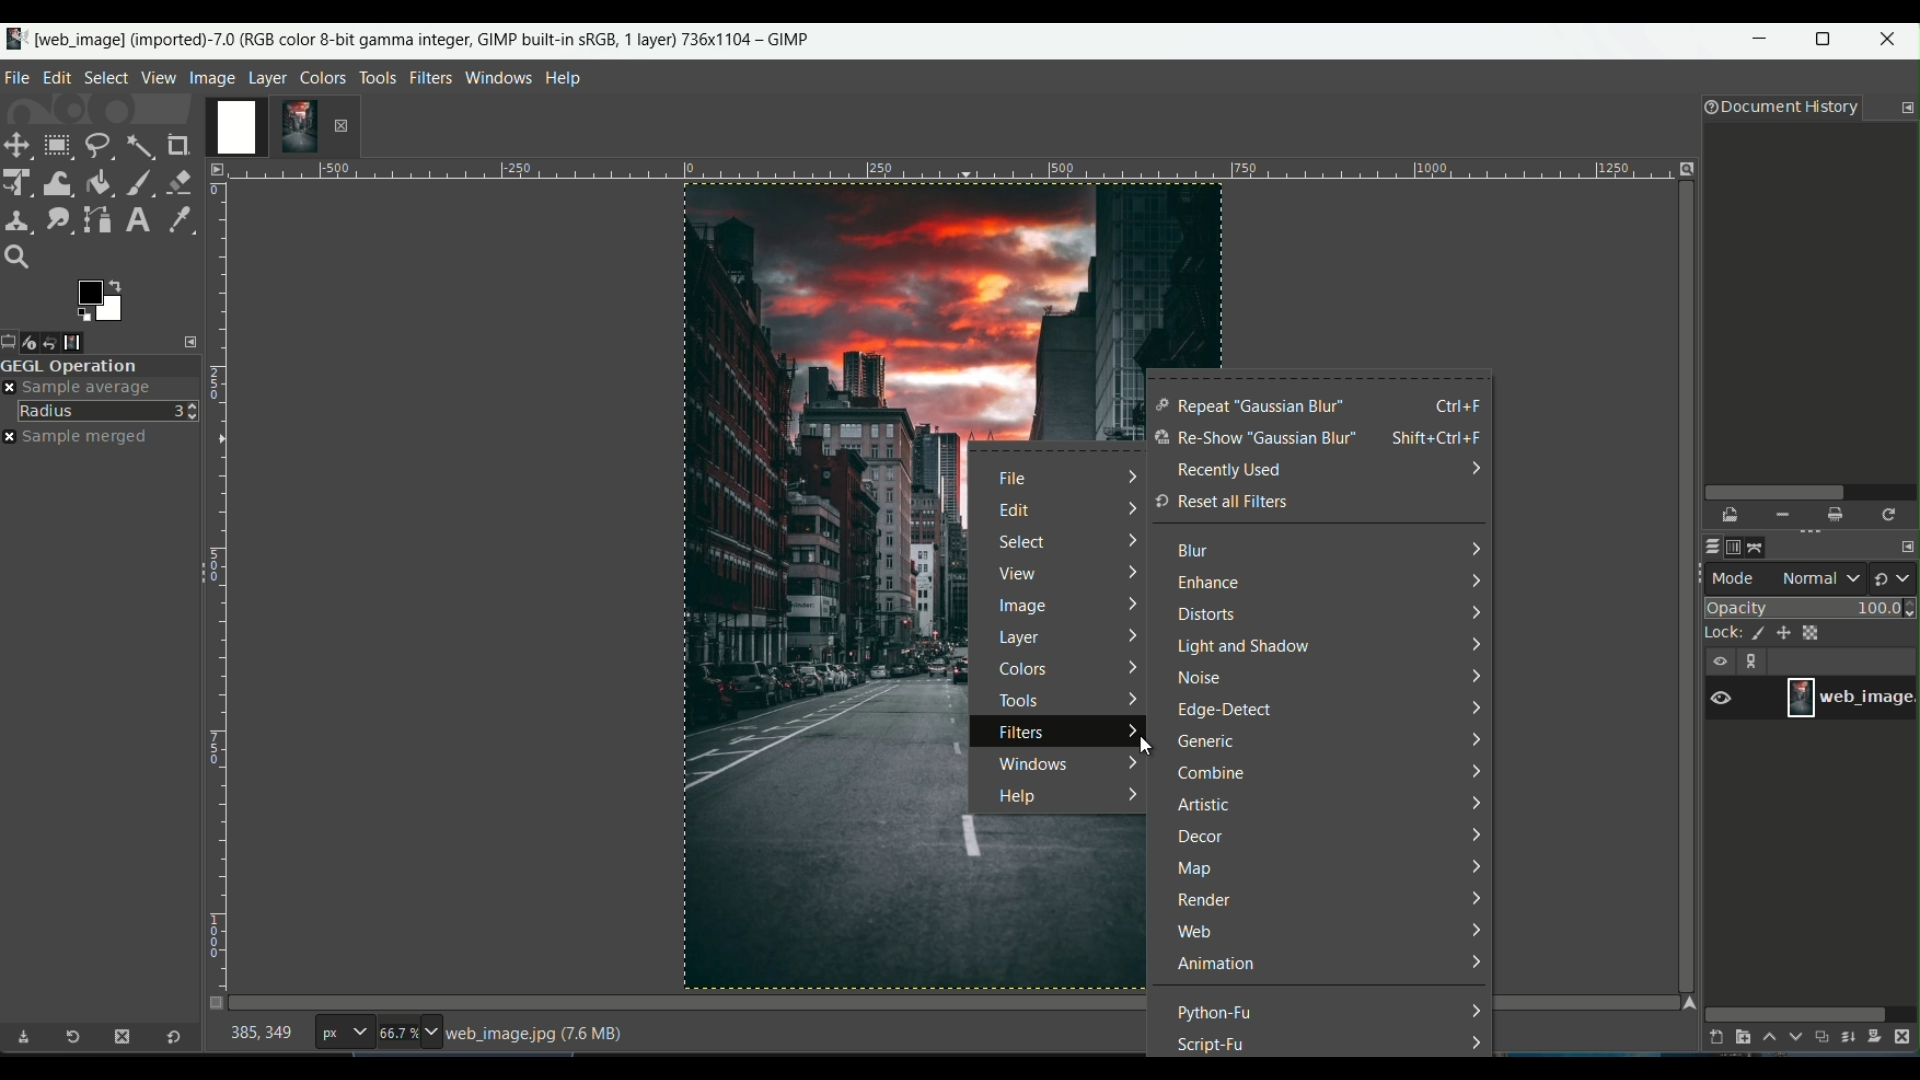 Image resolution: width=1920 pixels, height=1080 pixels. Describe the element at coordinates (1761, 43) in the screenshot. I see `minimize` at that location.